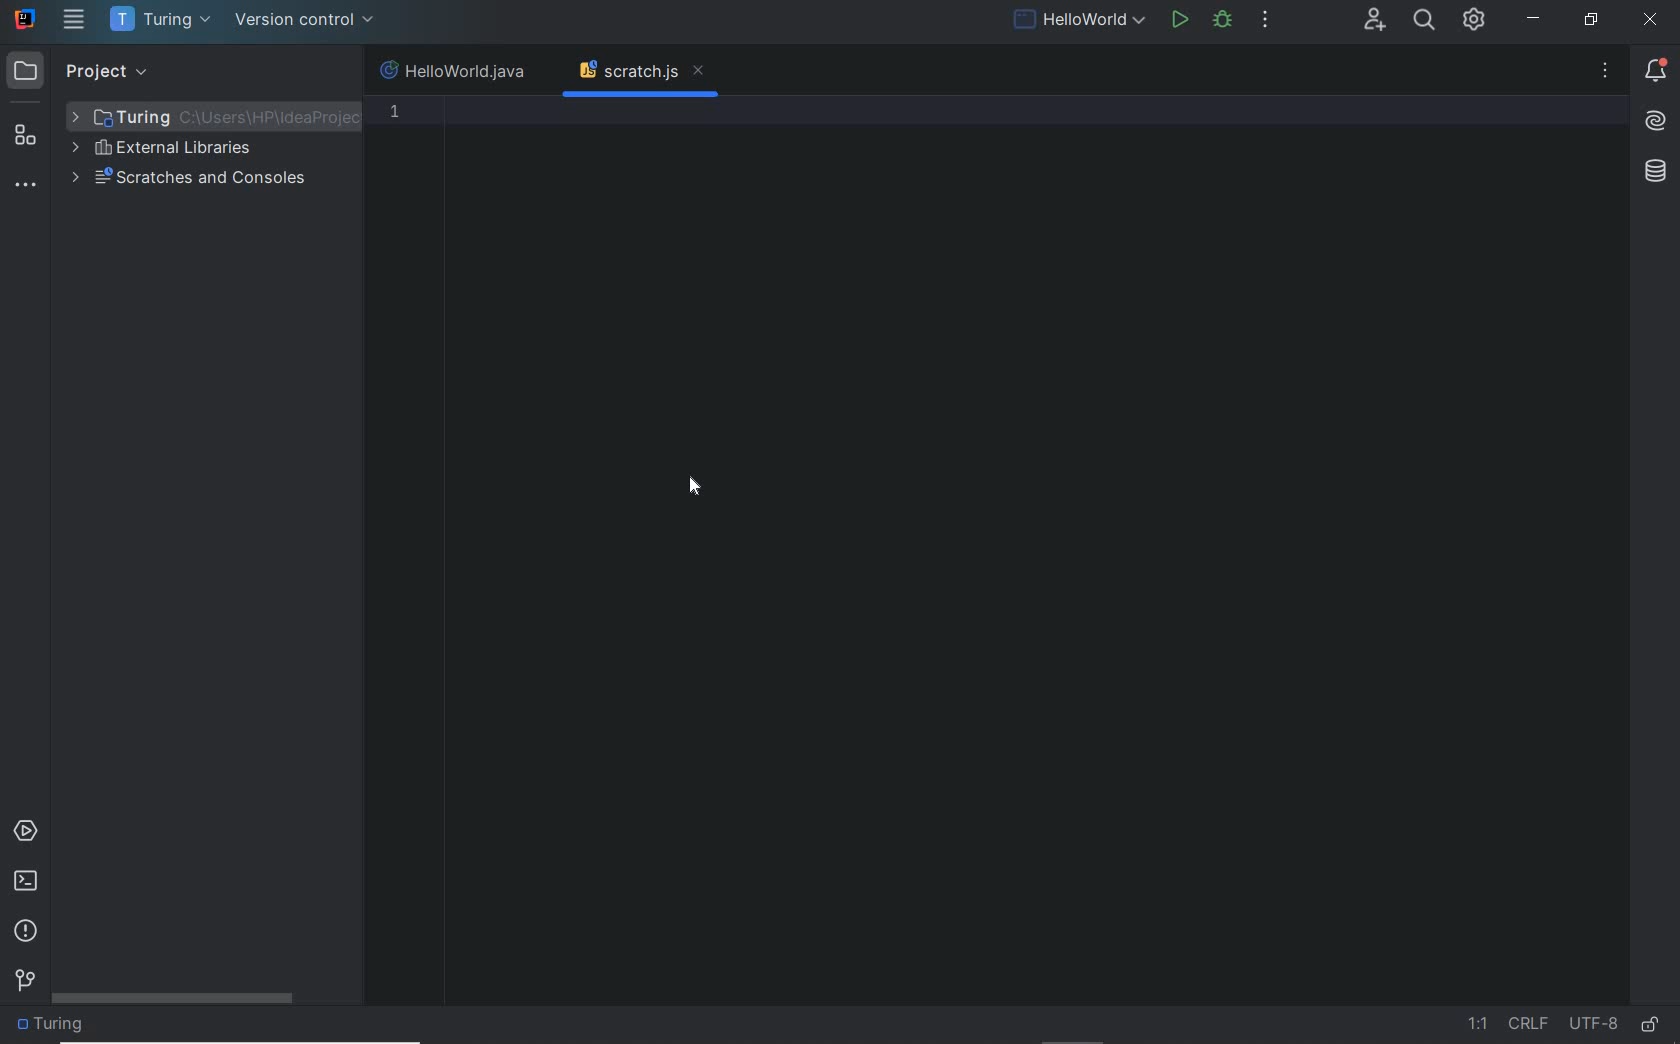 The height and width of the screenshot is (1044, 1680). I want to click on project name, so click(161, 20).